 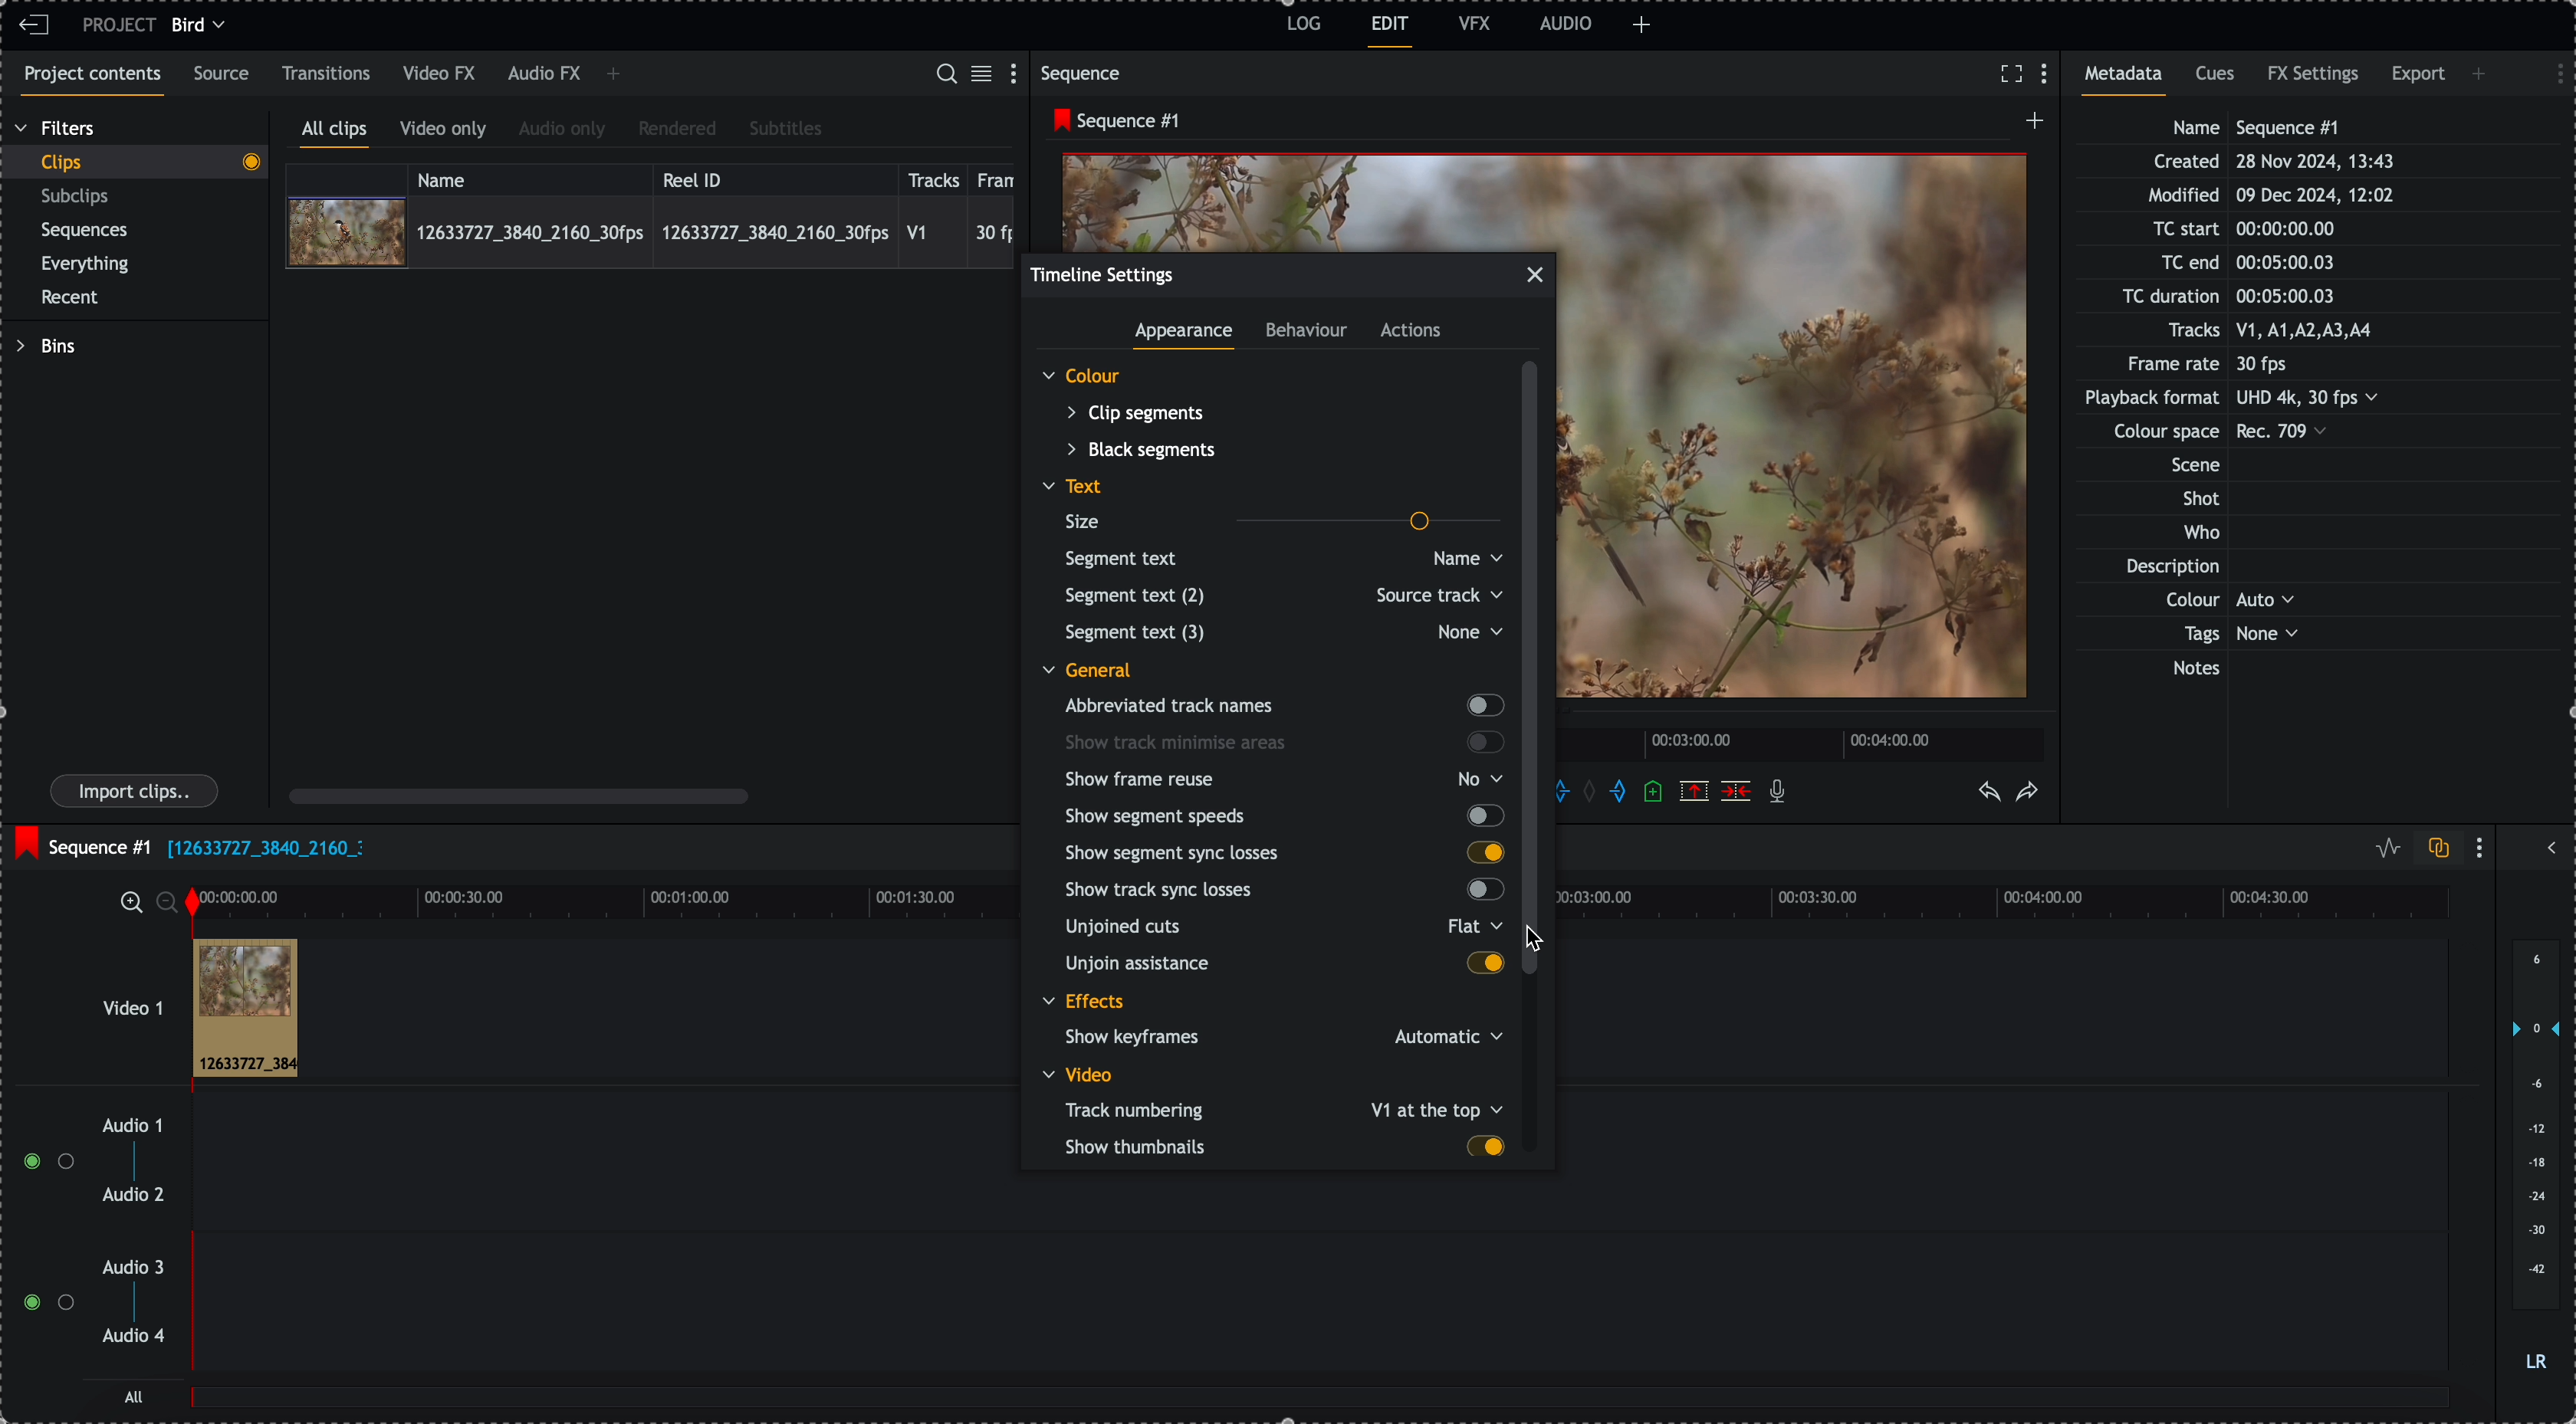 I want to click on general, so click(x=1084, y=670).